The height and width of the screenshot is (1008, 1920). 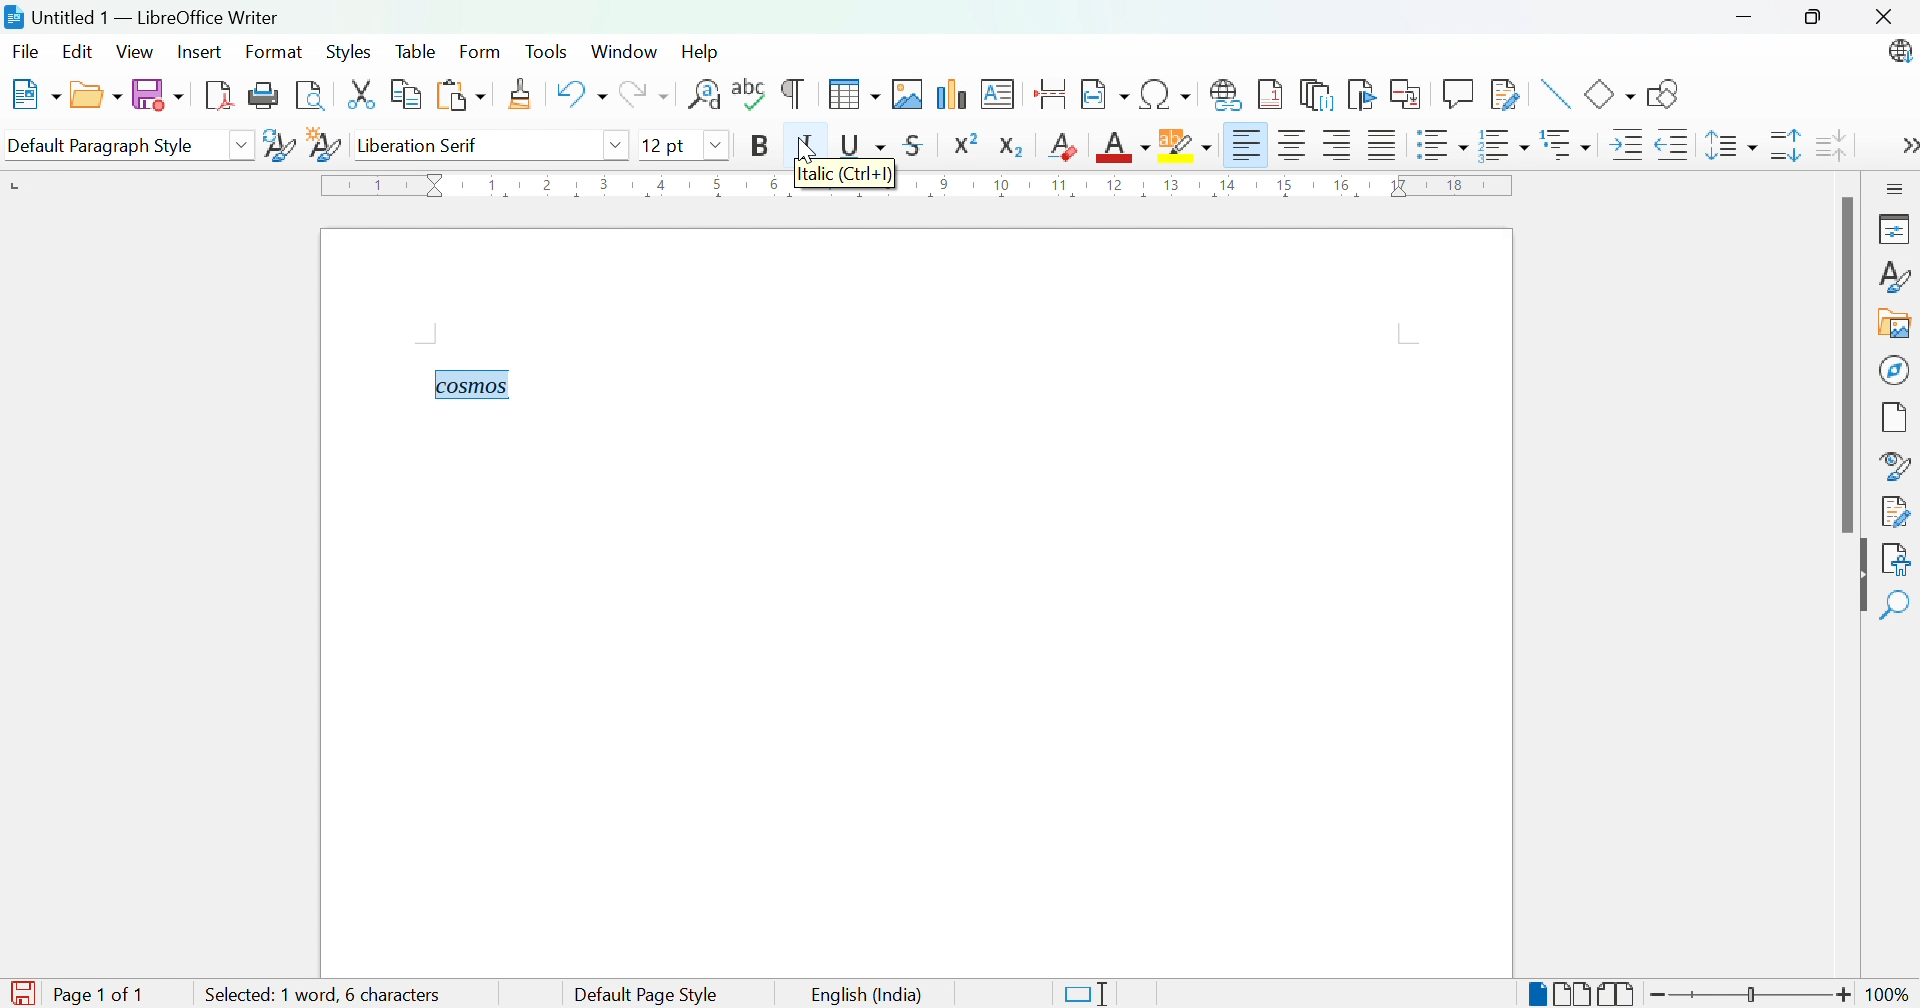 I want to click on Copy, so click(x=411, y=95).